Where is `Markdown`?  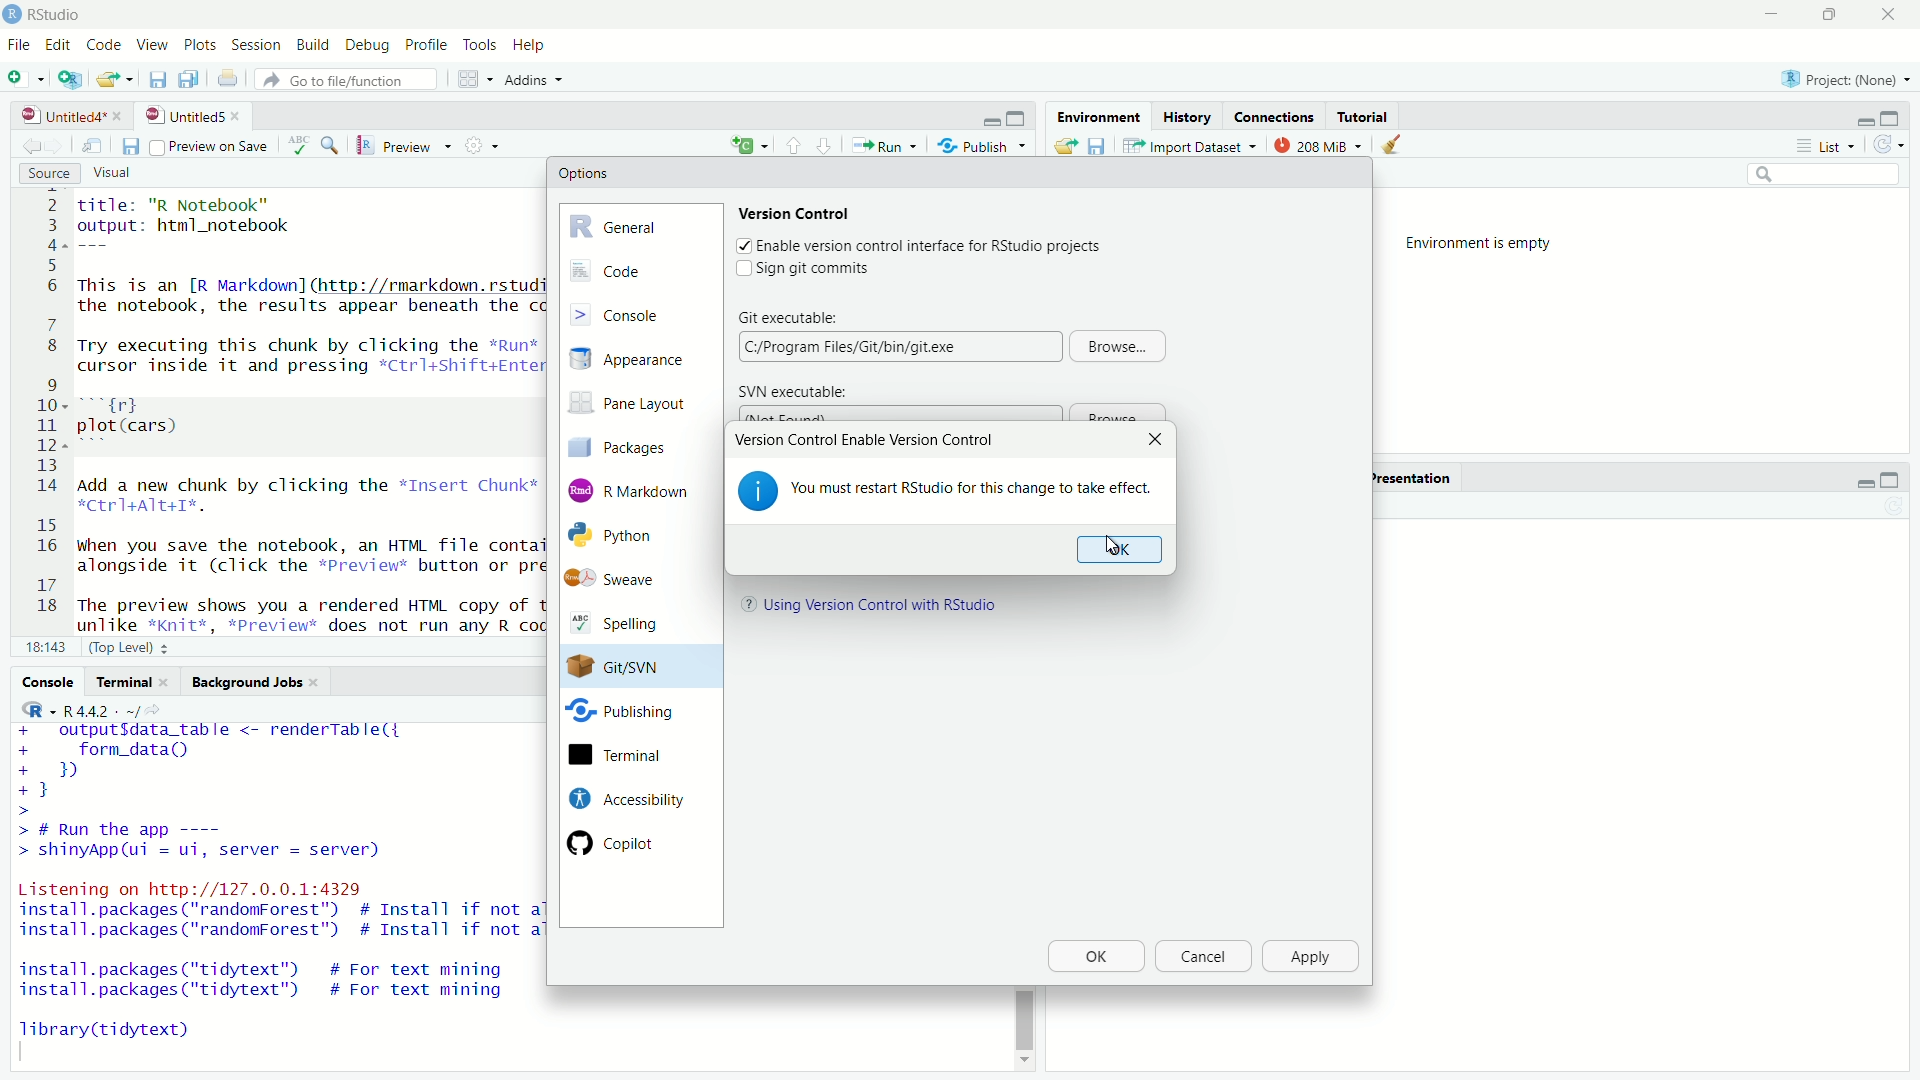
Markdown is located at coordinates (633, 489).